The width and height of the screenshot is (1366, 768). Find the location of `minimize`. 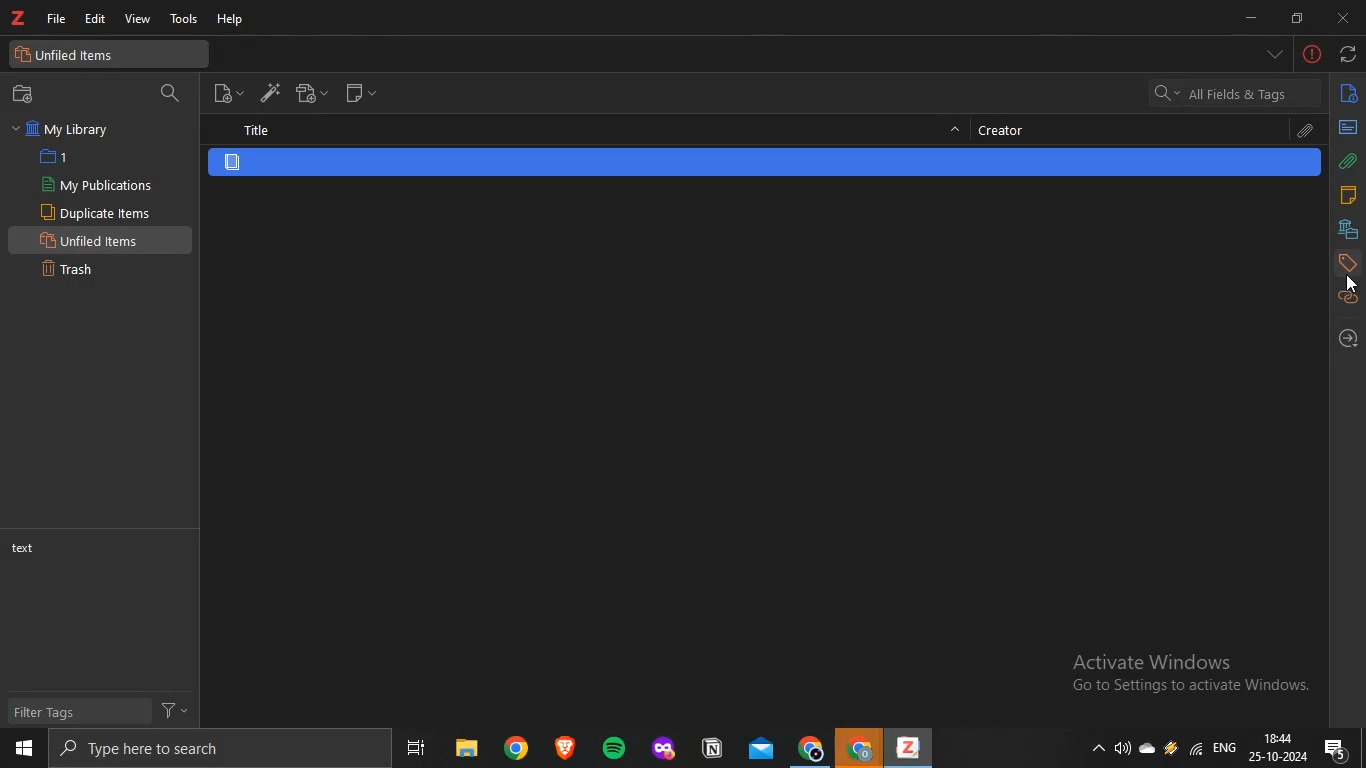

minimize is located at coordinates (1250, 18).